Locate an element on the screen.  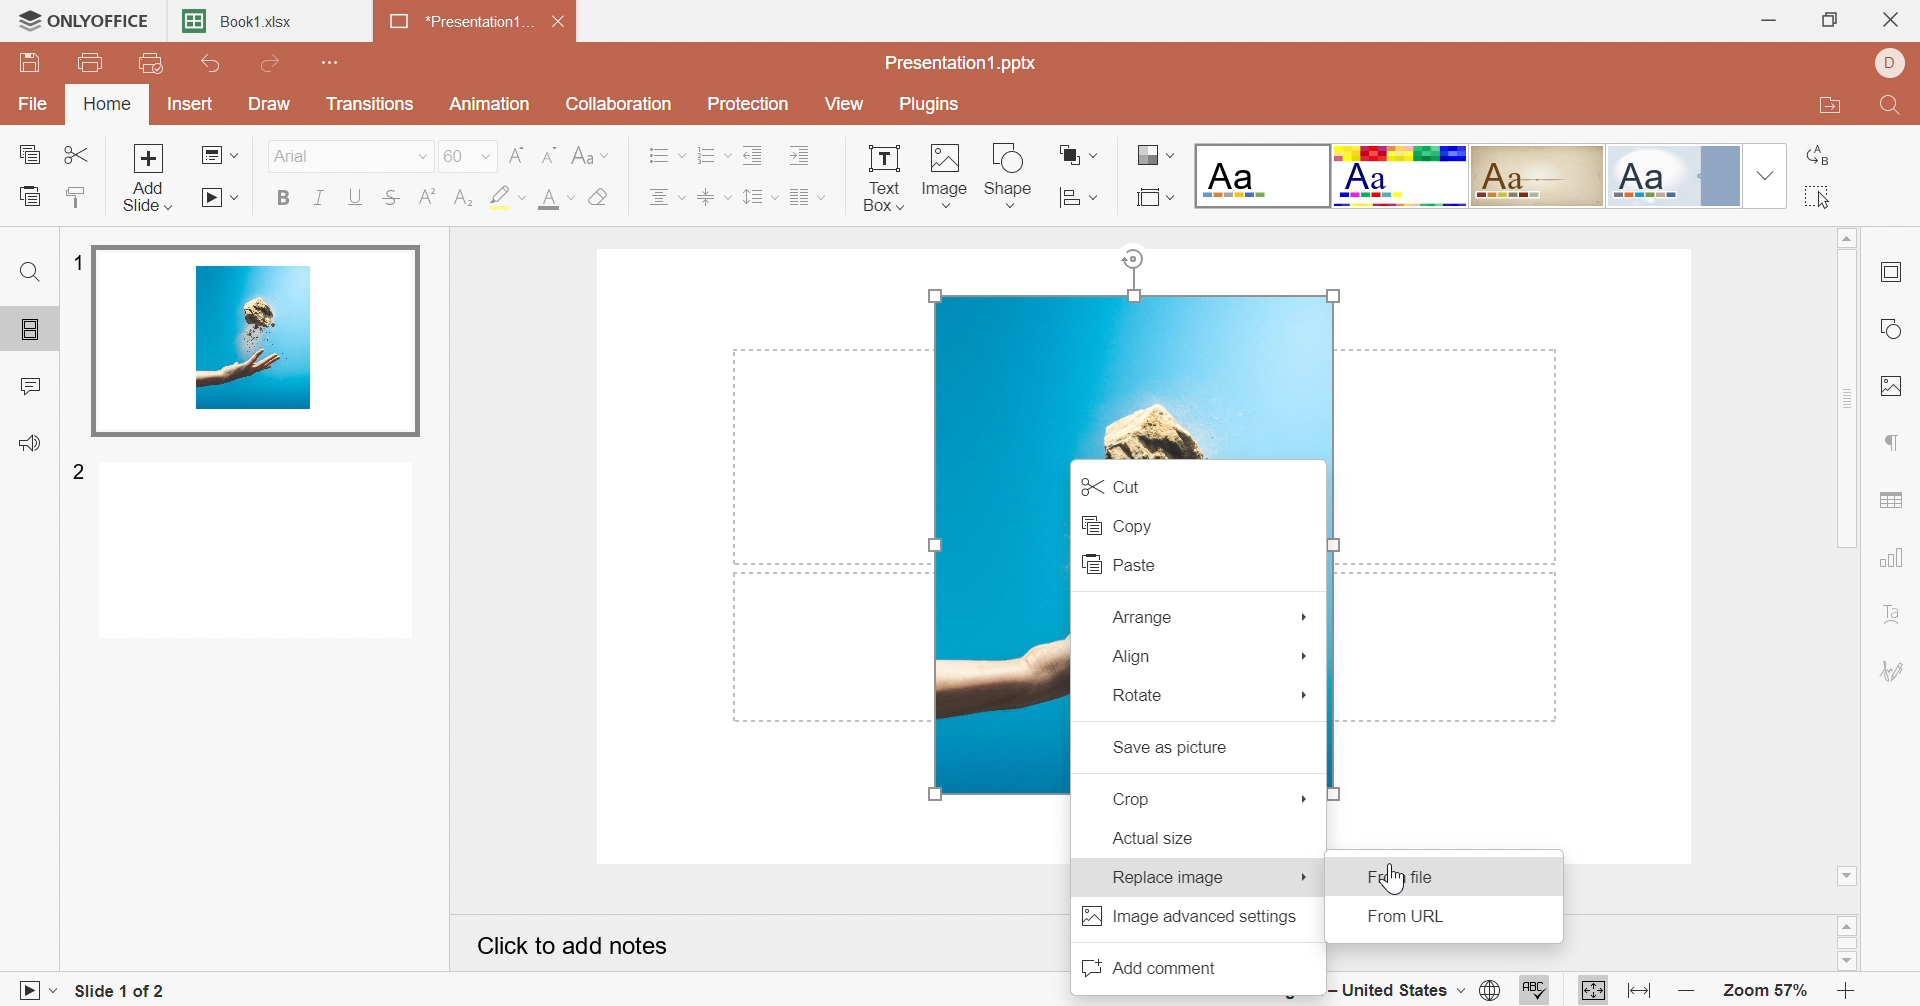
Change color theme is located at coordinates (1153, 155).